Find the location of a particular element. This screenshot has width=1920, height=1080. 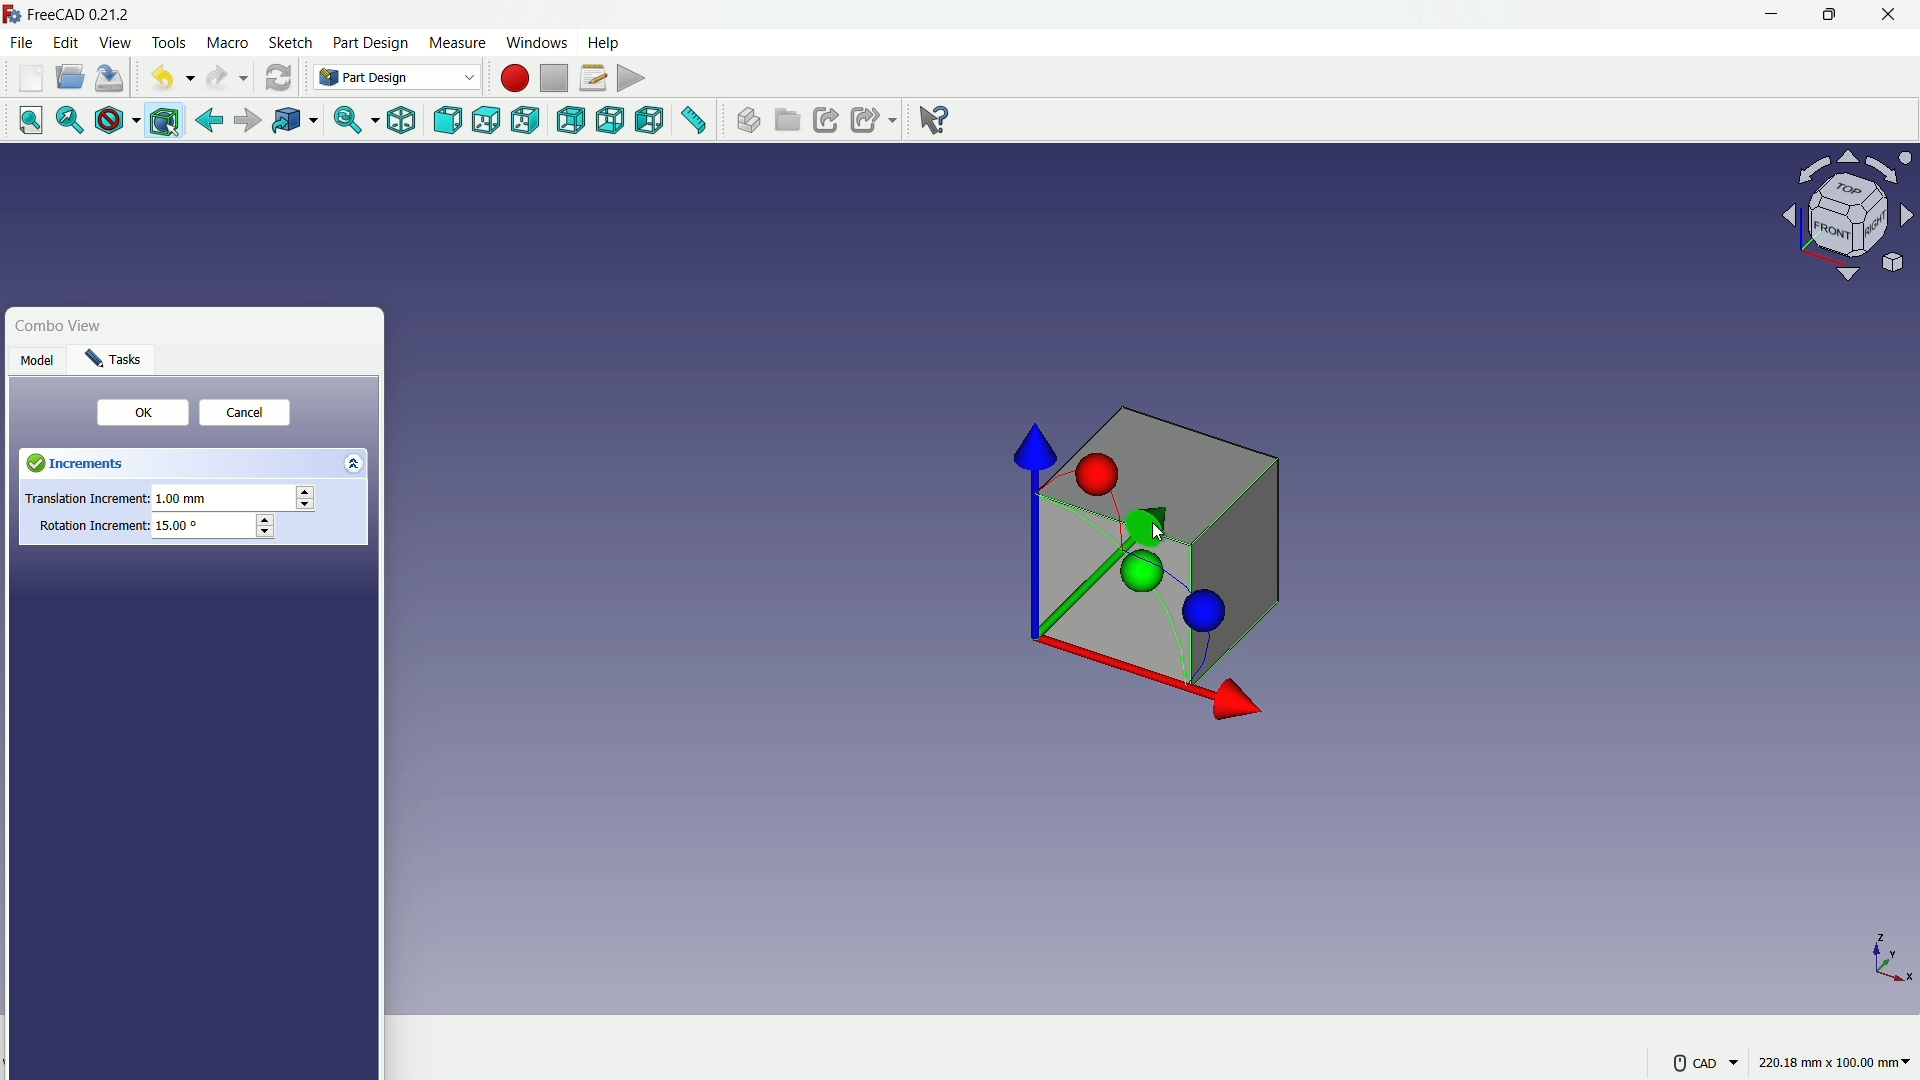

refresh is located at coordinates (278, 76).